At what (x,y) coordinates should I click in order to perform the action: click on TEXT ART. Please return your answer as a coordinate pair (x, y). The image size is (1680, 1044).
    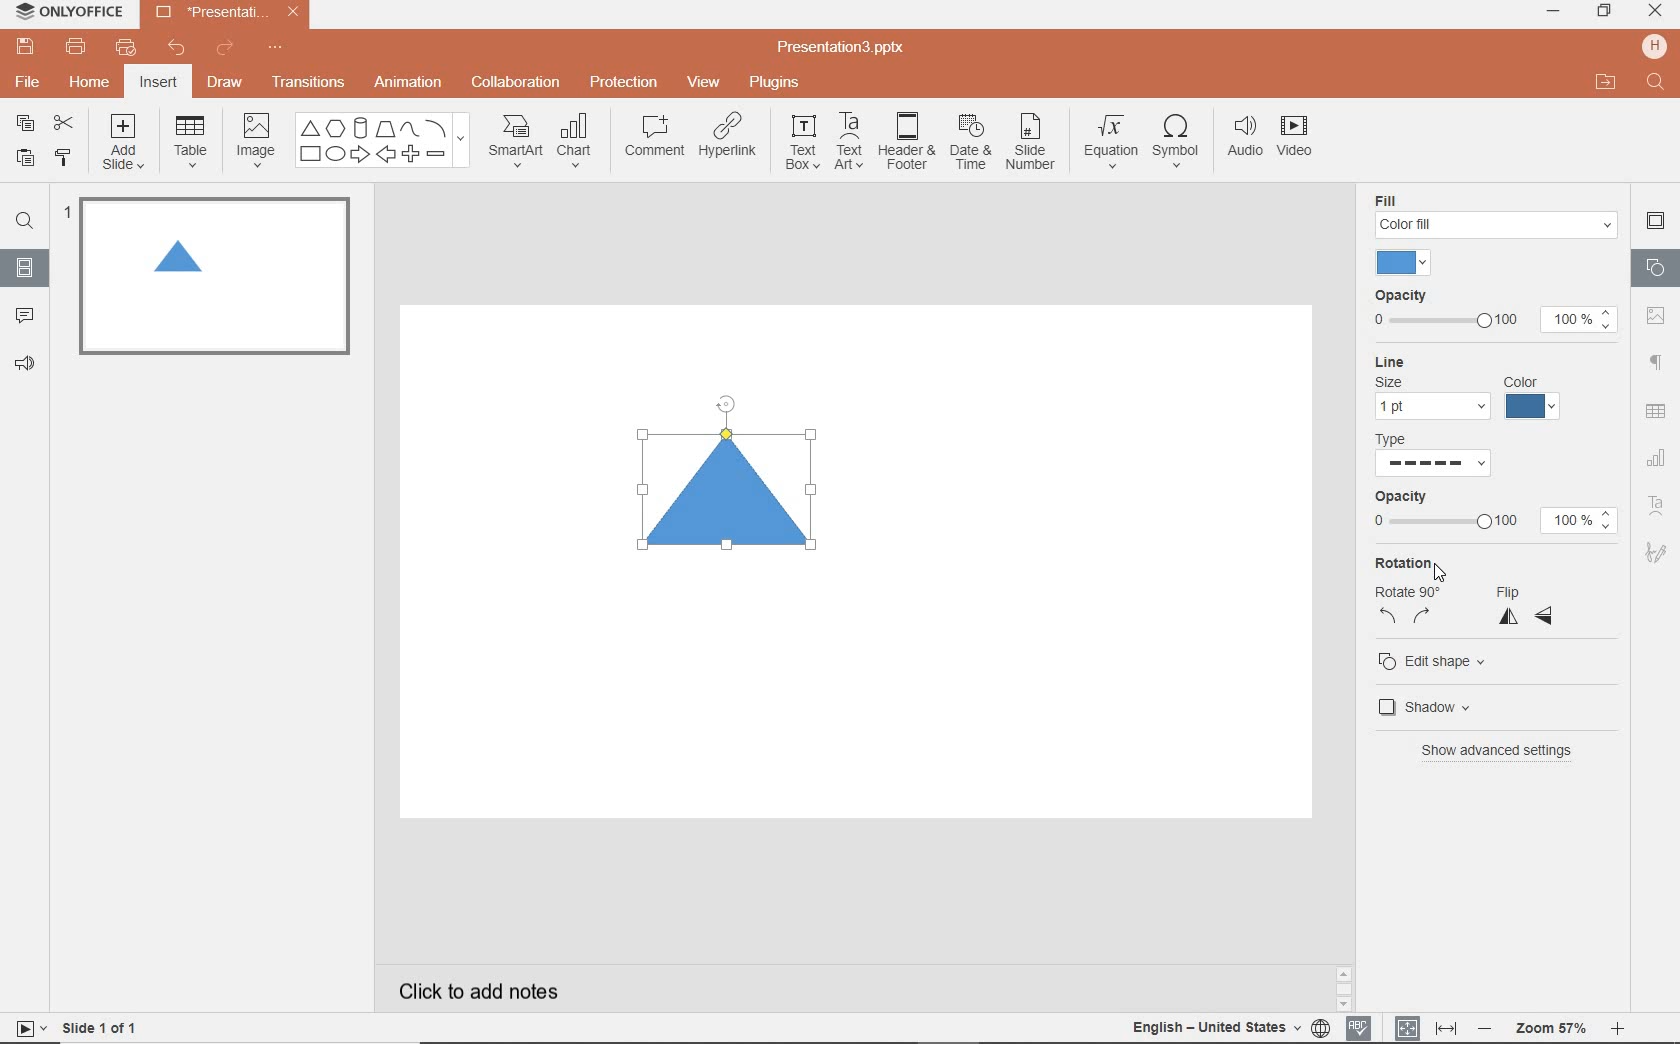
    Looking at the image, I should click on (847, 143).